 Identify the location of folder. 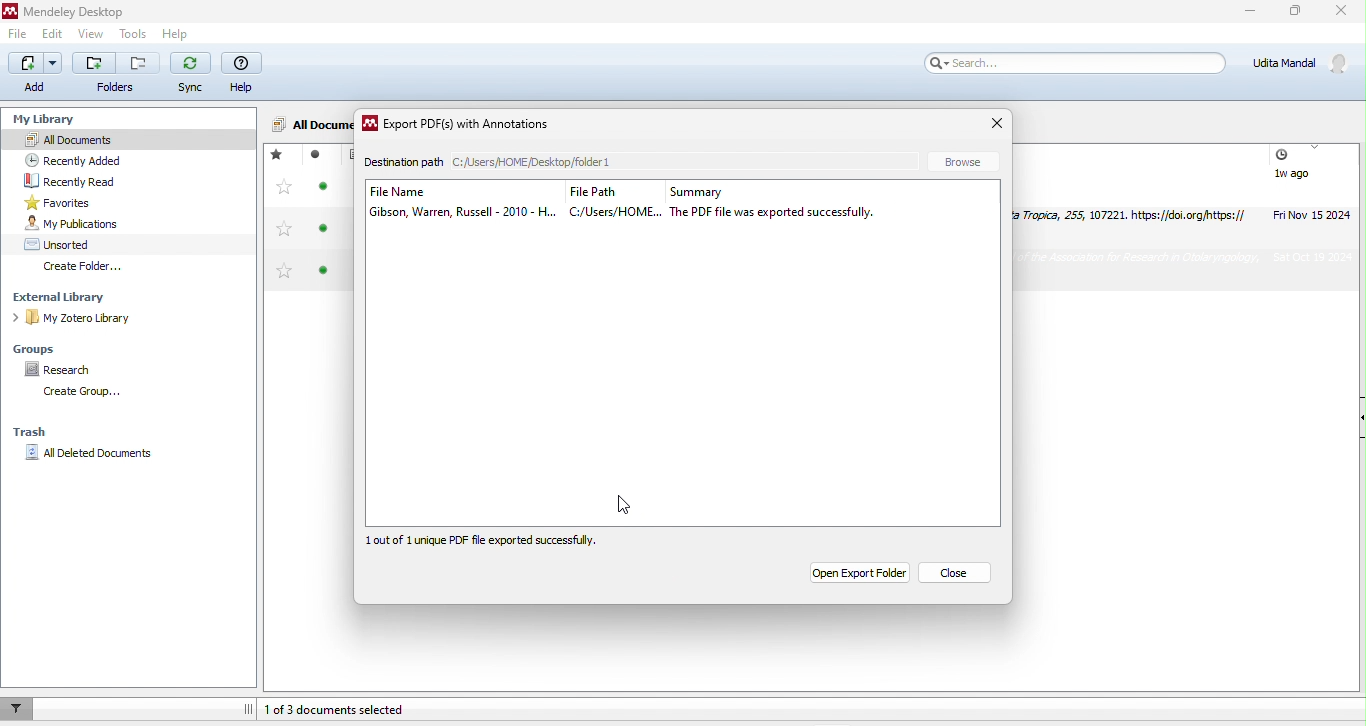
(117, 73).